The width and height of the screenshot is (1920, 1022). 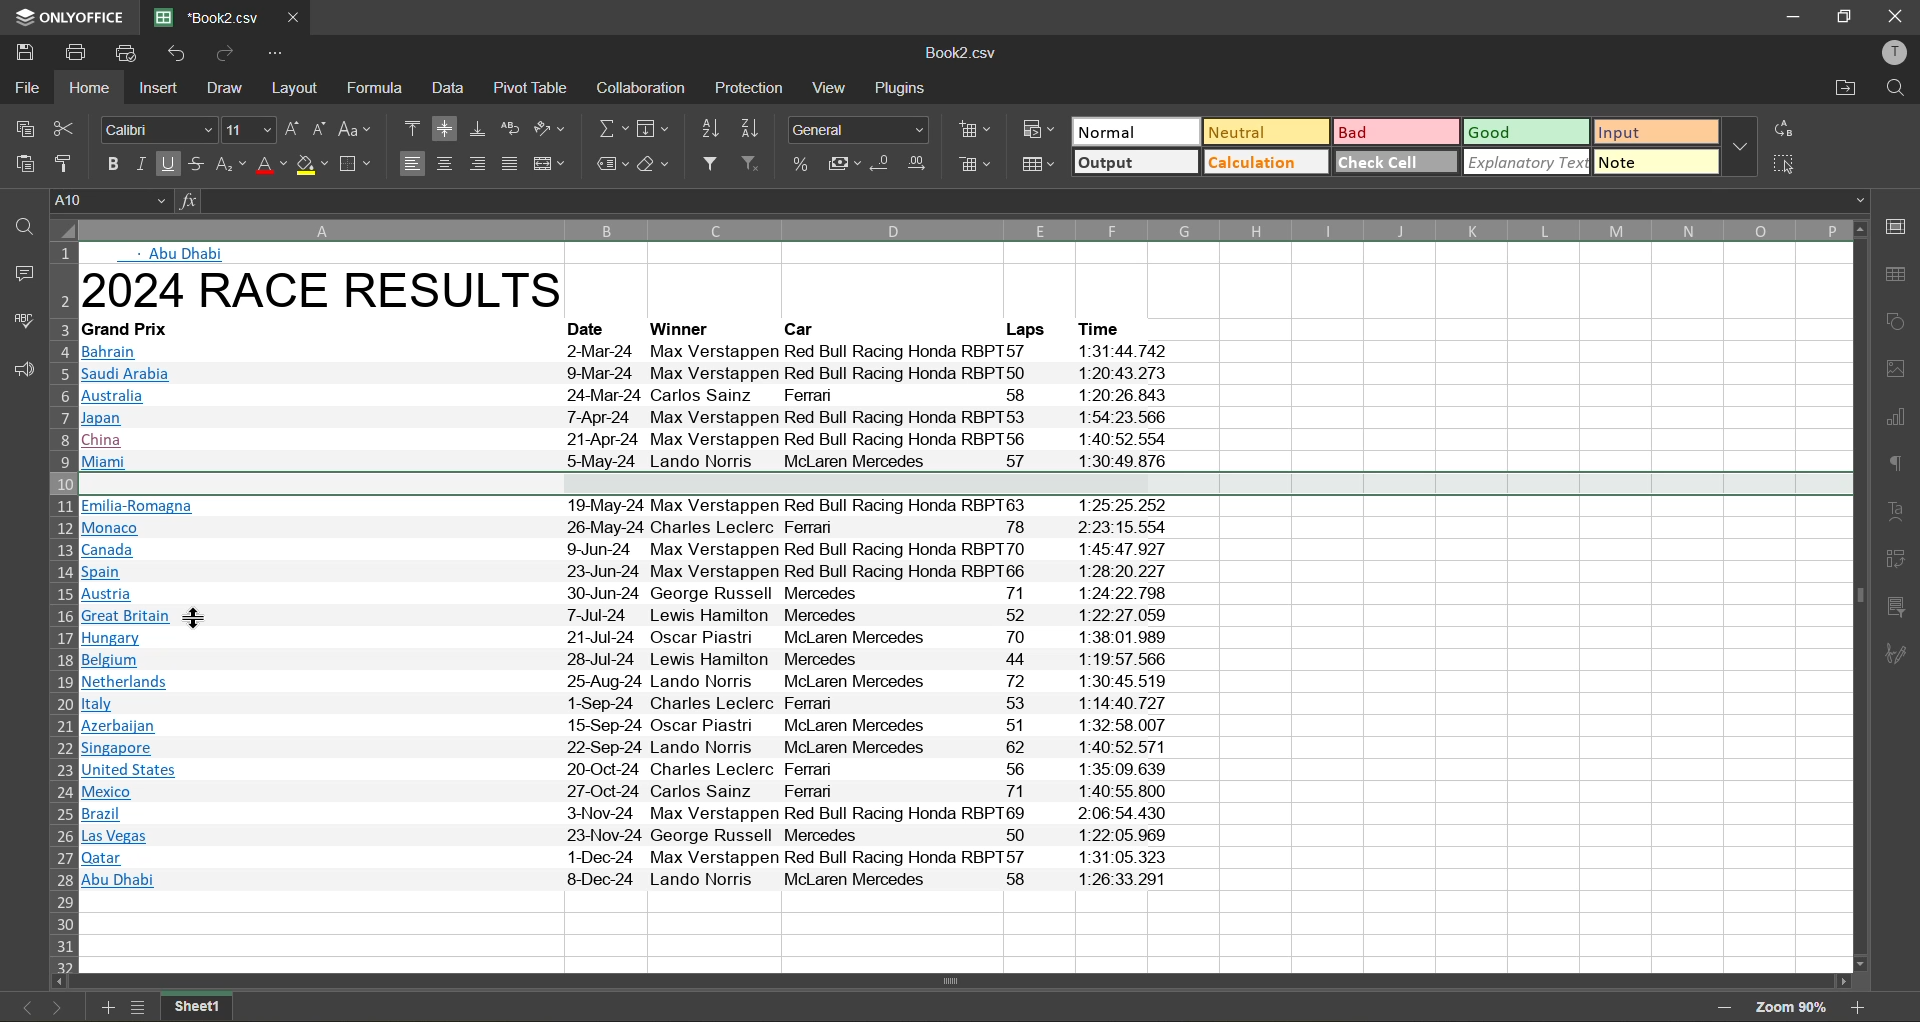 I want to click on move up, so click(x=1864, y=230).